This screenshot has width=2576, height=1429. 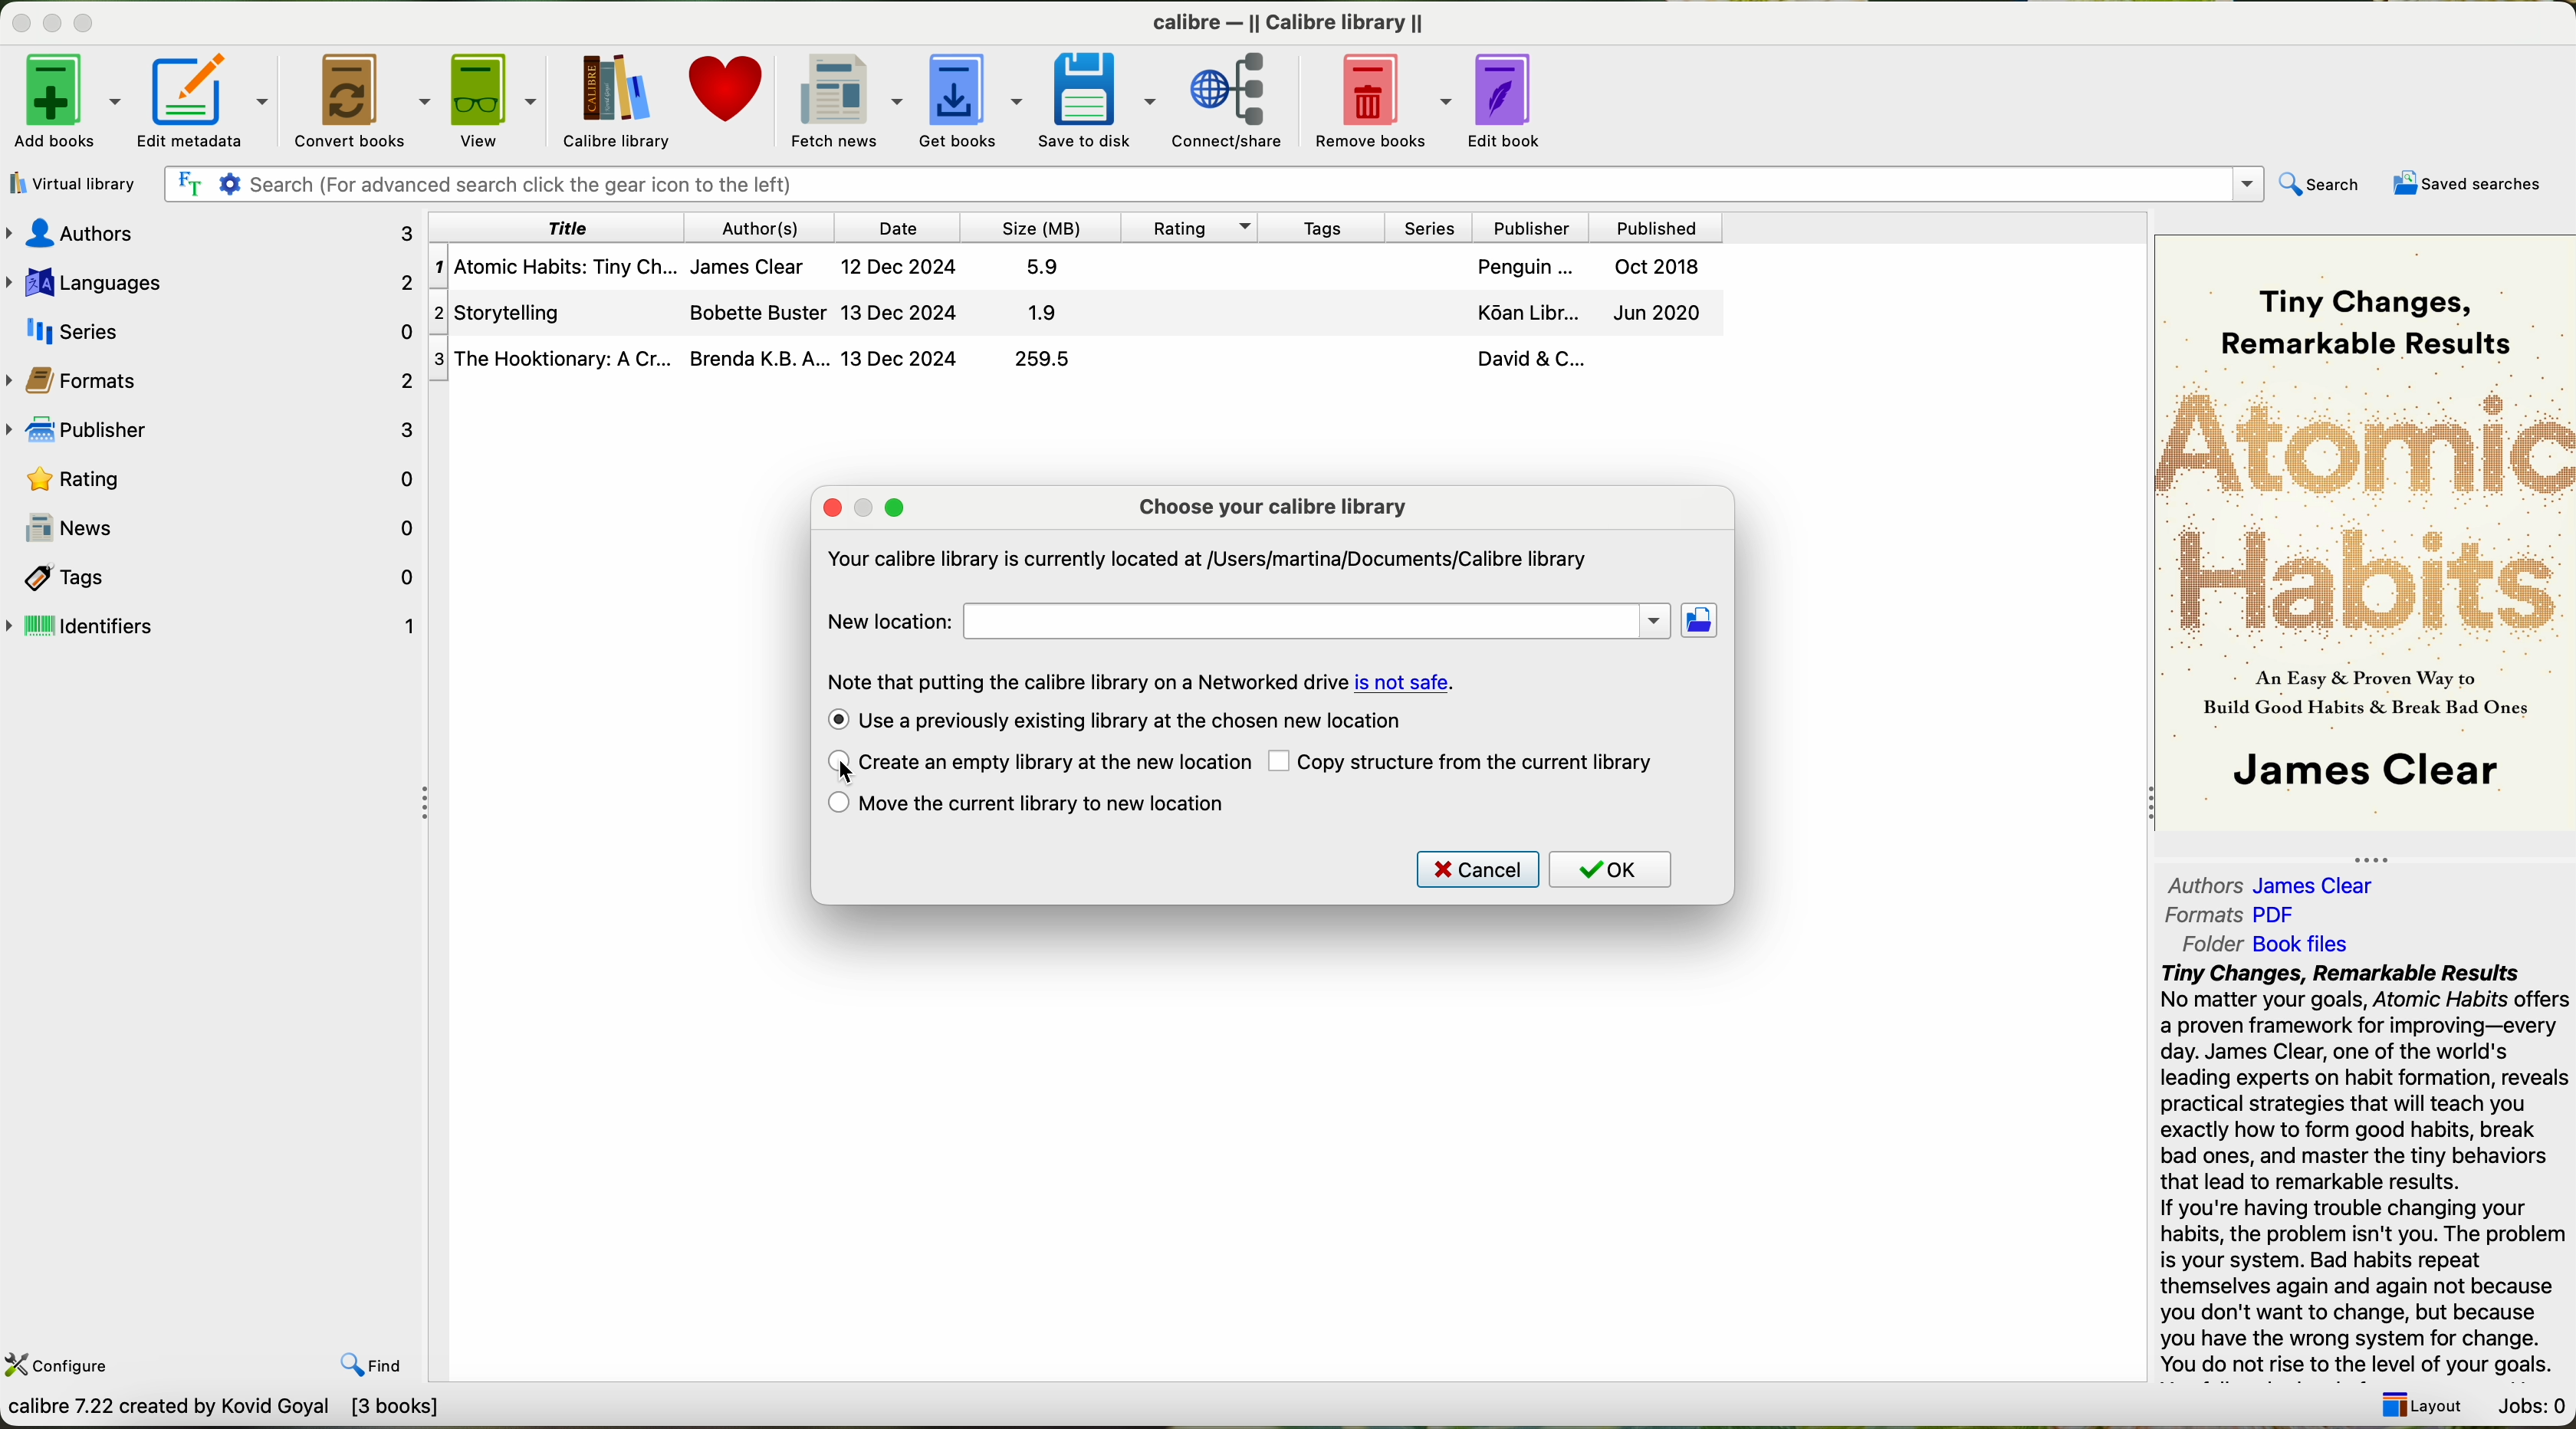 What do you see at coordinates (211, 101) in the screenshot?
I see `edit metadata` at bounding box center [211, 101].